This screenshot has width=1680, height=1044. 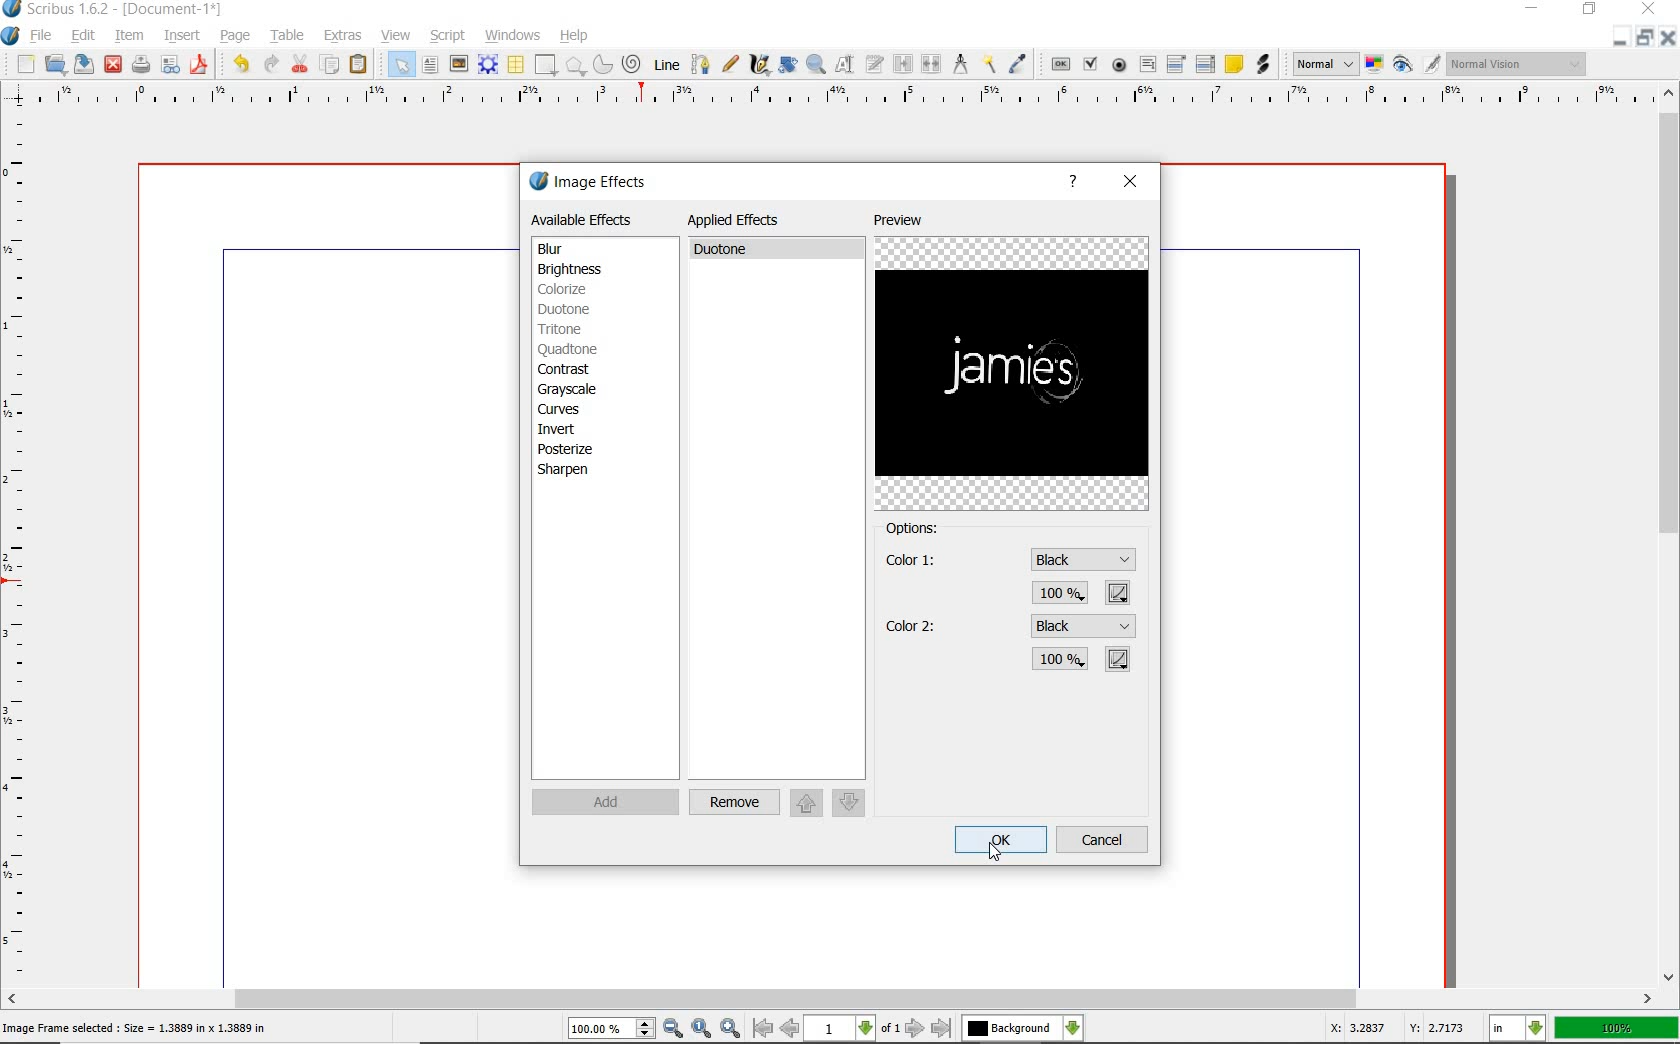 I want to click on pdf list box, so click(x=1206, y=65).